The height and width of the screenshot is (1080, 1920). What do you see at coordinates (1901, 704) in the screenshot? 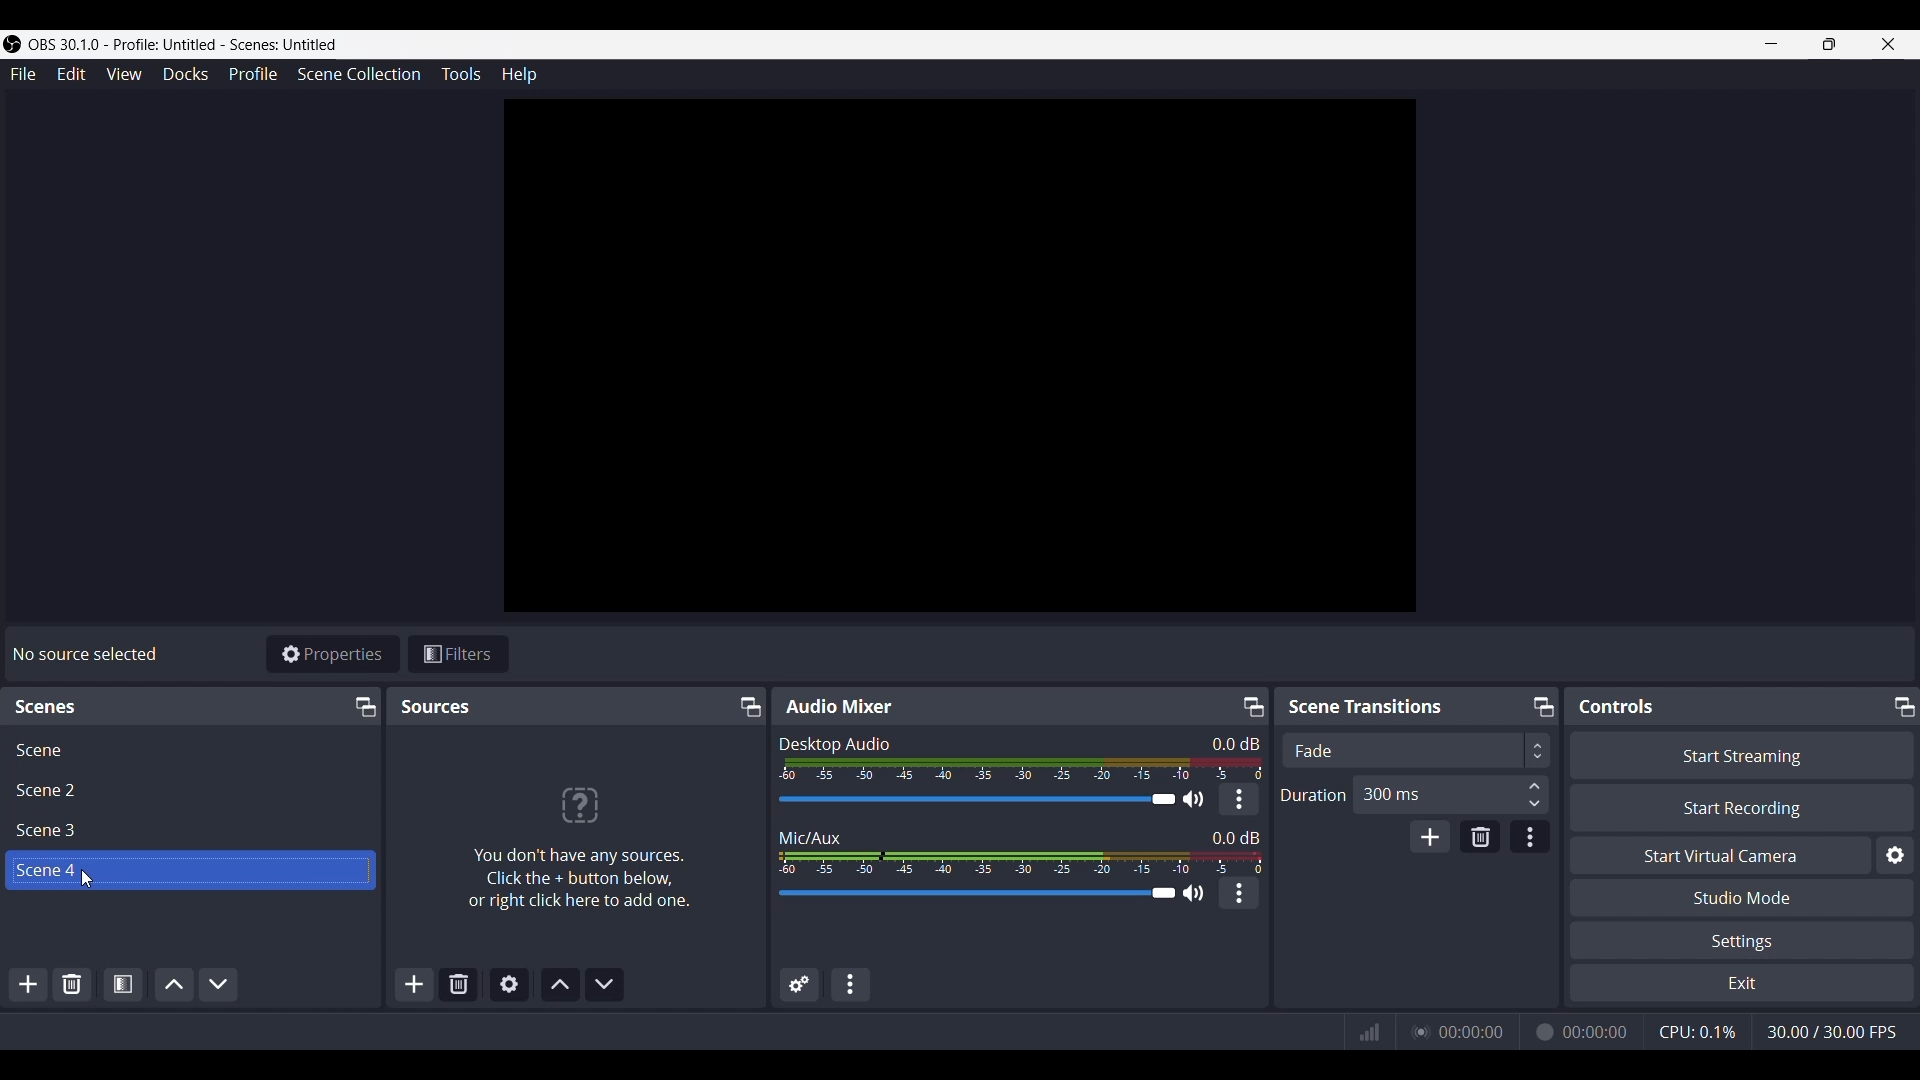
I see ` Undock/Pop-out icon` at bounding box center [1901, 704].